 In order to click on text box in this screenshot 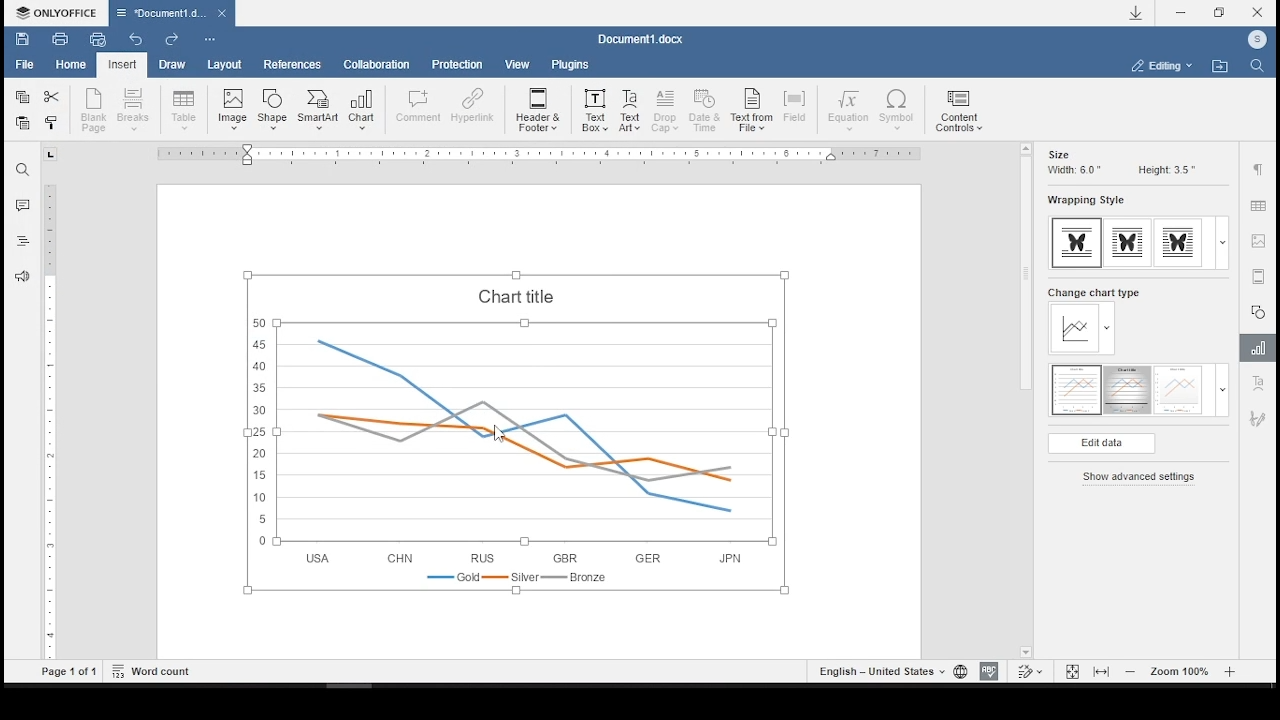, I will do `click(595, 108)`.